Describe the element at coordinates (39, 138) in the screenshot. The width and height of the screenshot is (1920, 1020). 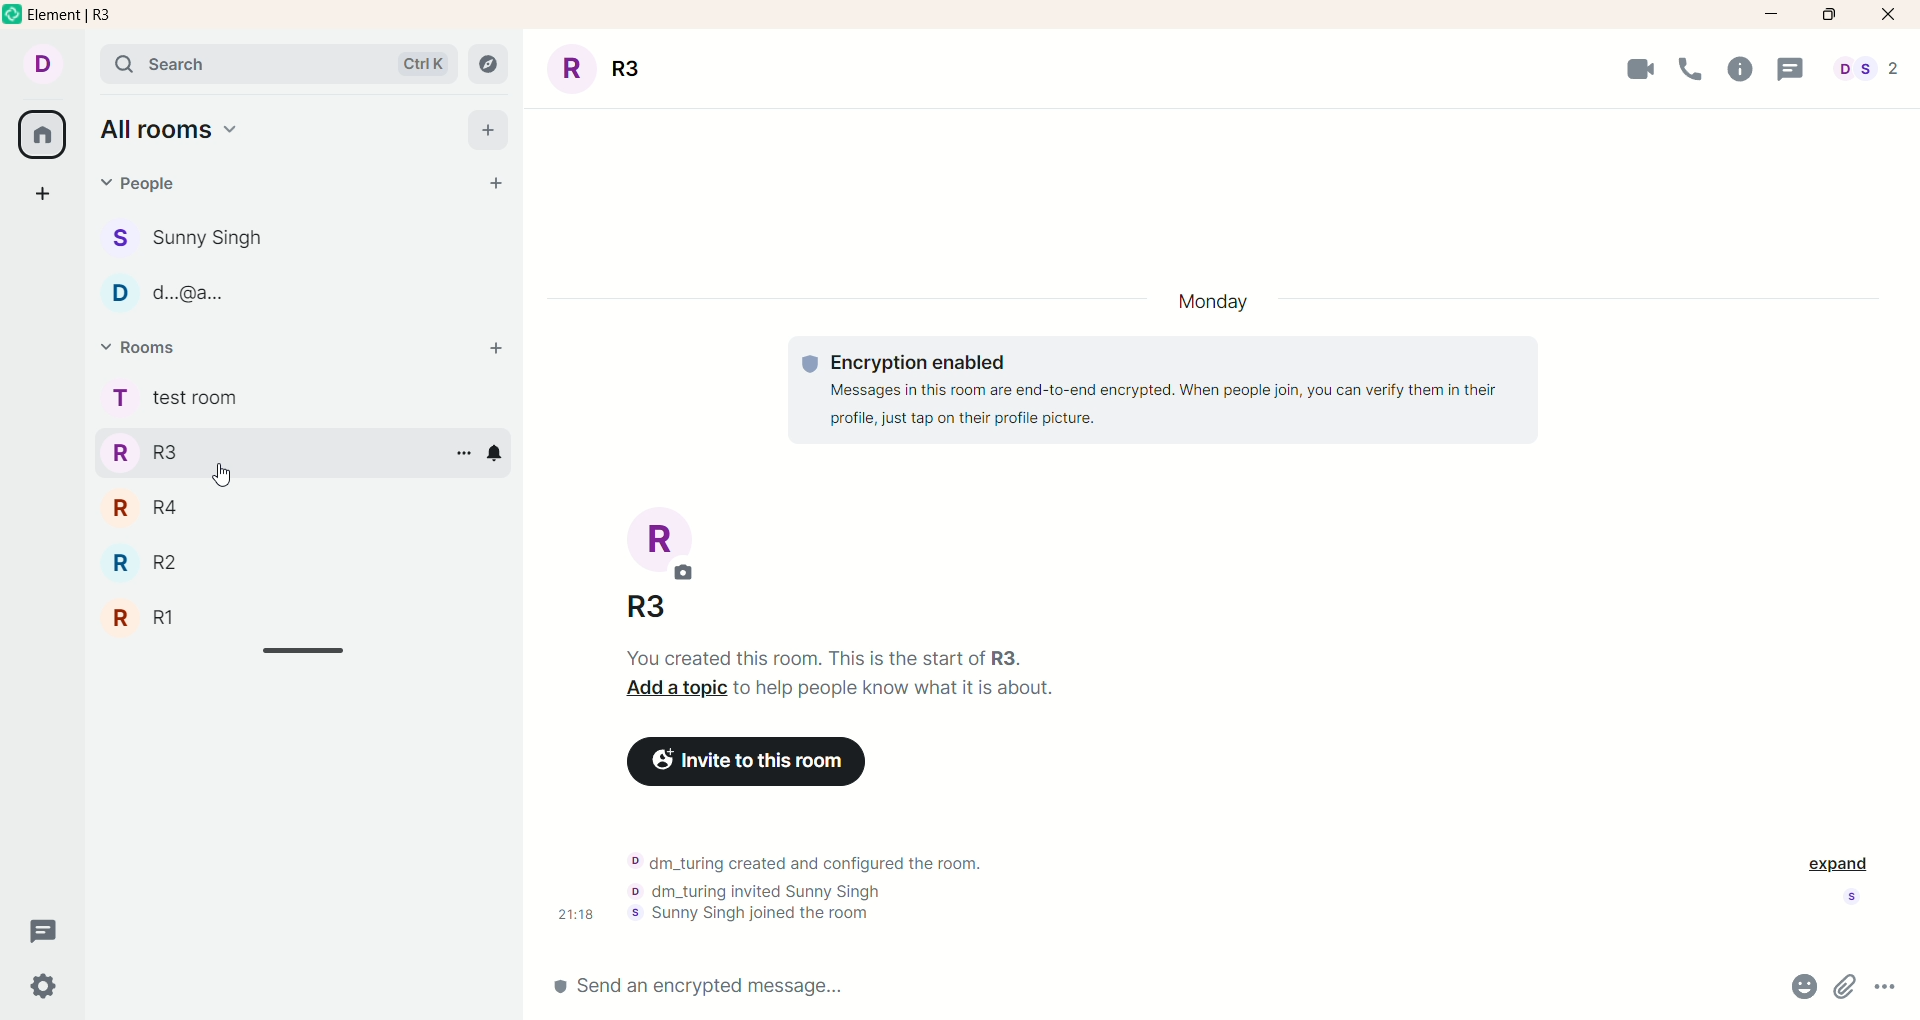
I see `all rooms` at that location.